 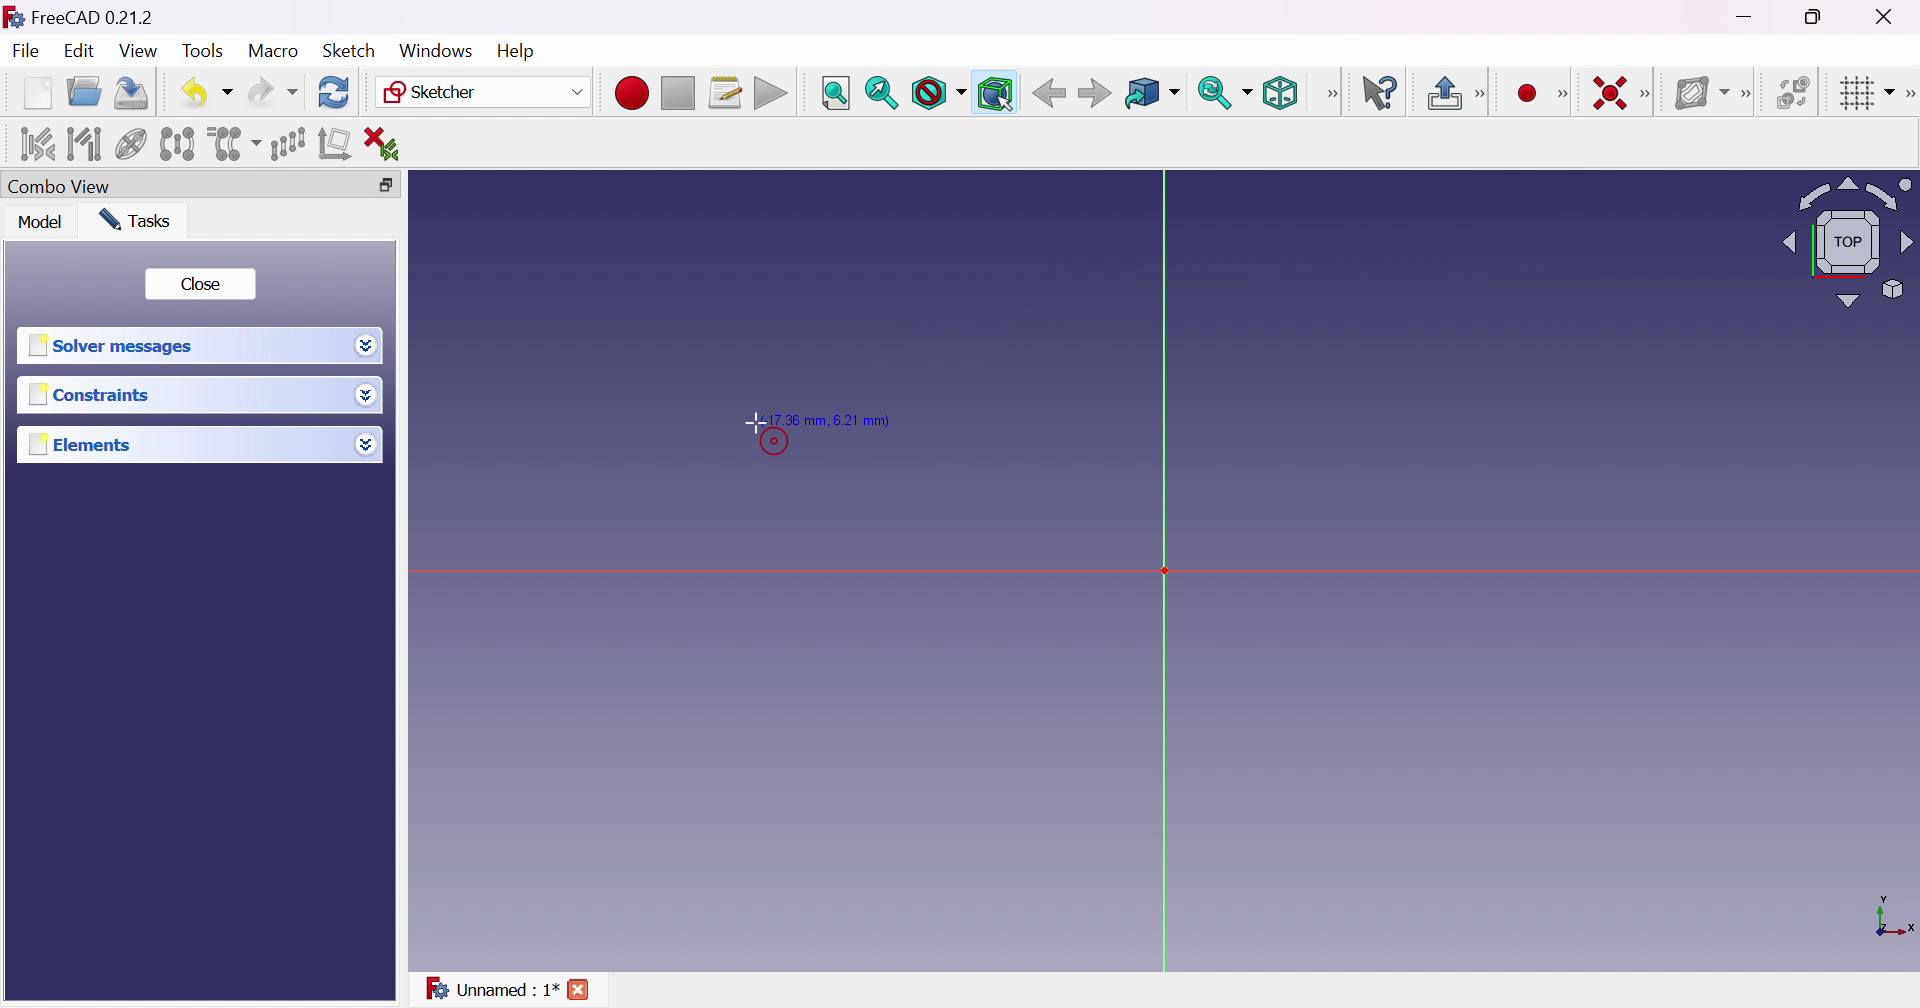 I want to click on Minimize, so click(x=1745, y=17).